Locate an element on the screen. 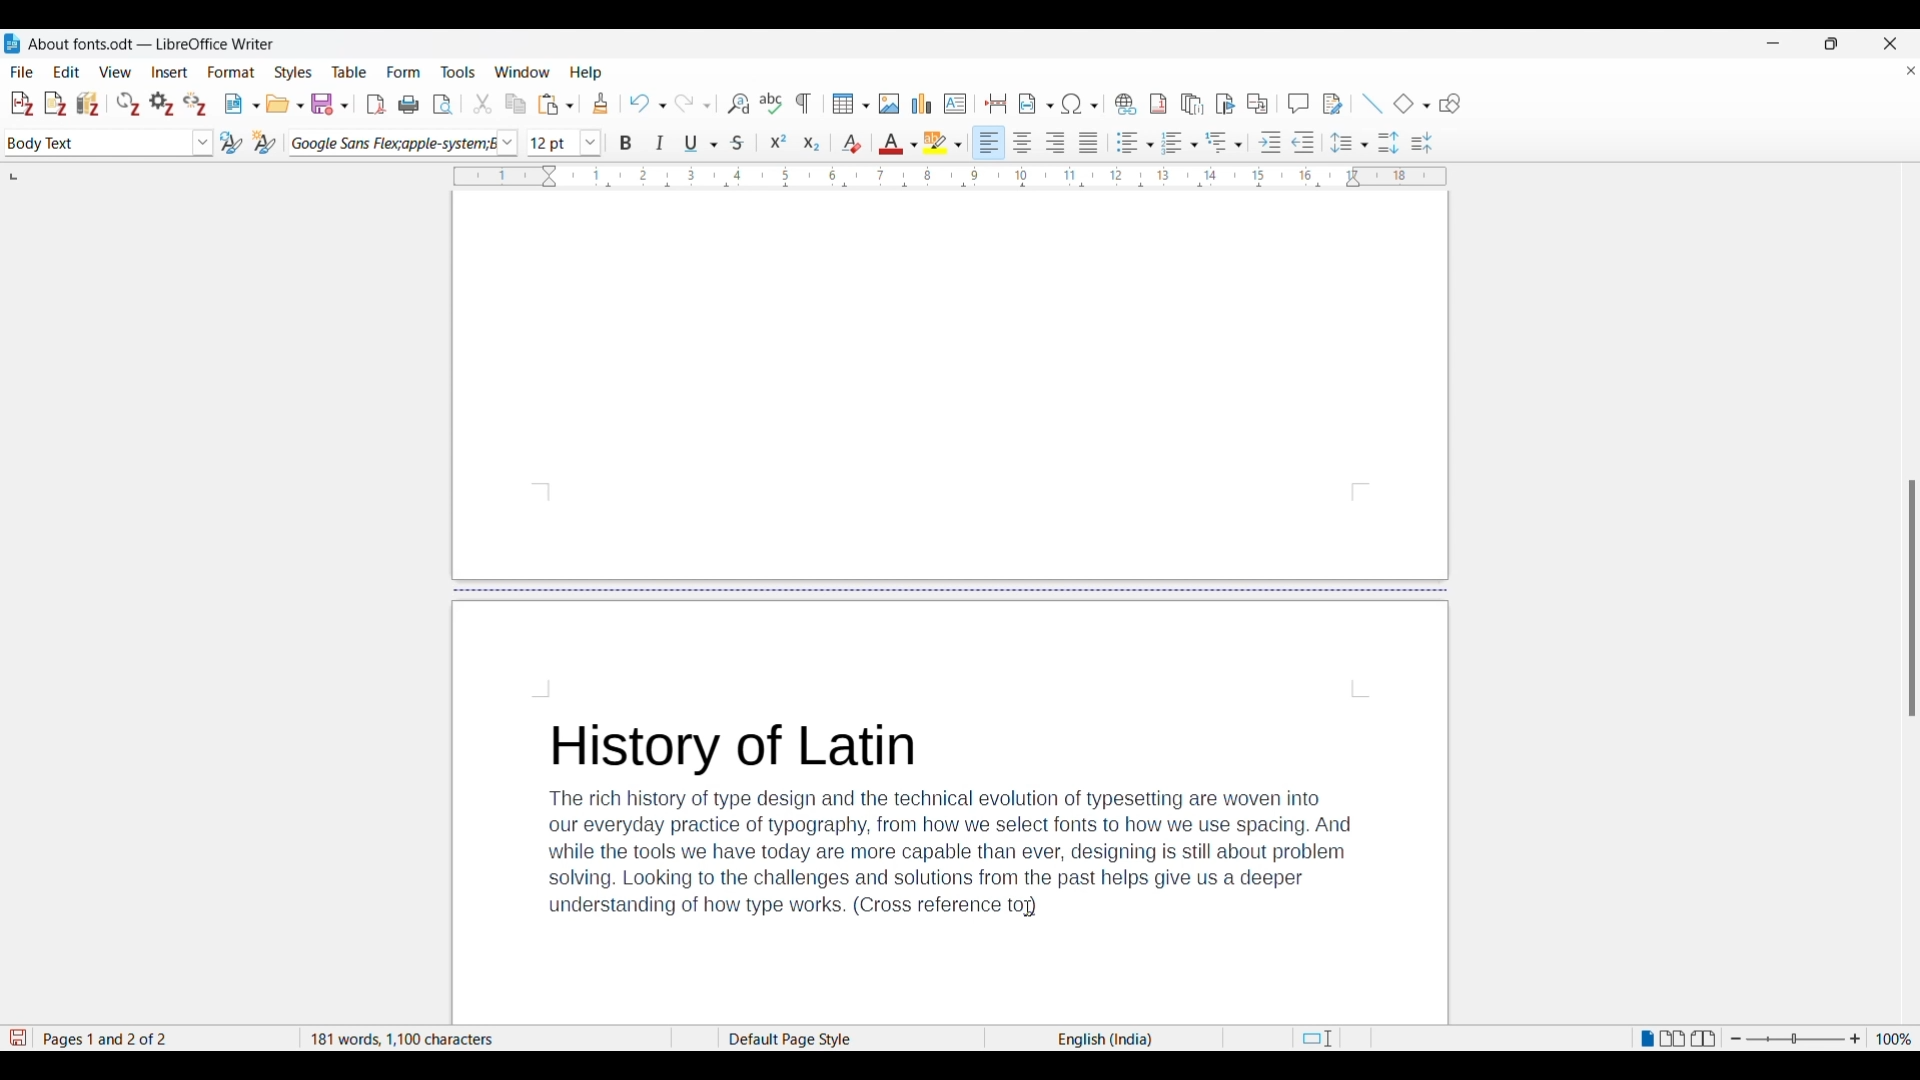  View menu is located at coordinates (115, 72).